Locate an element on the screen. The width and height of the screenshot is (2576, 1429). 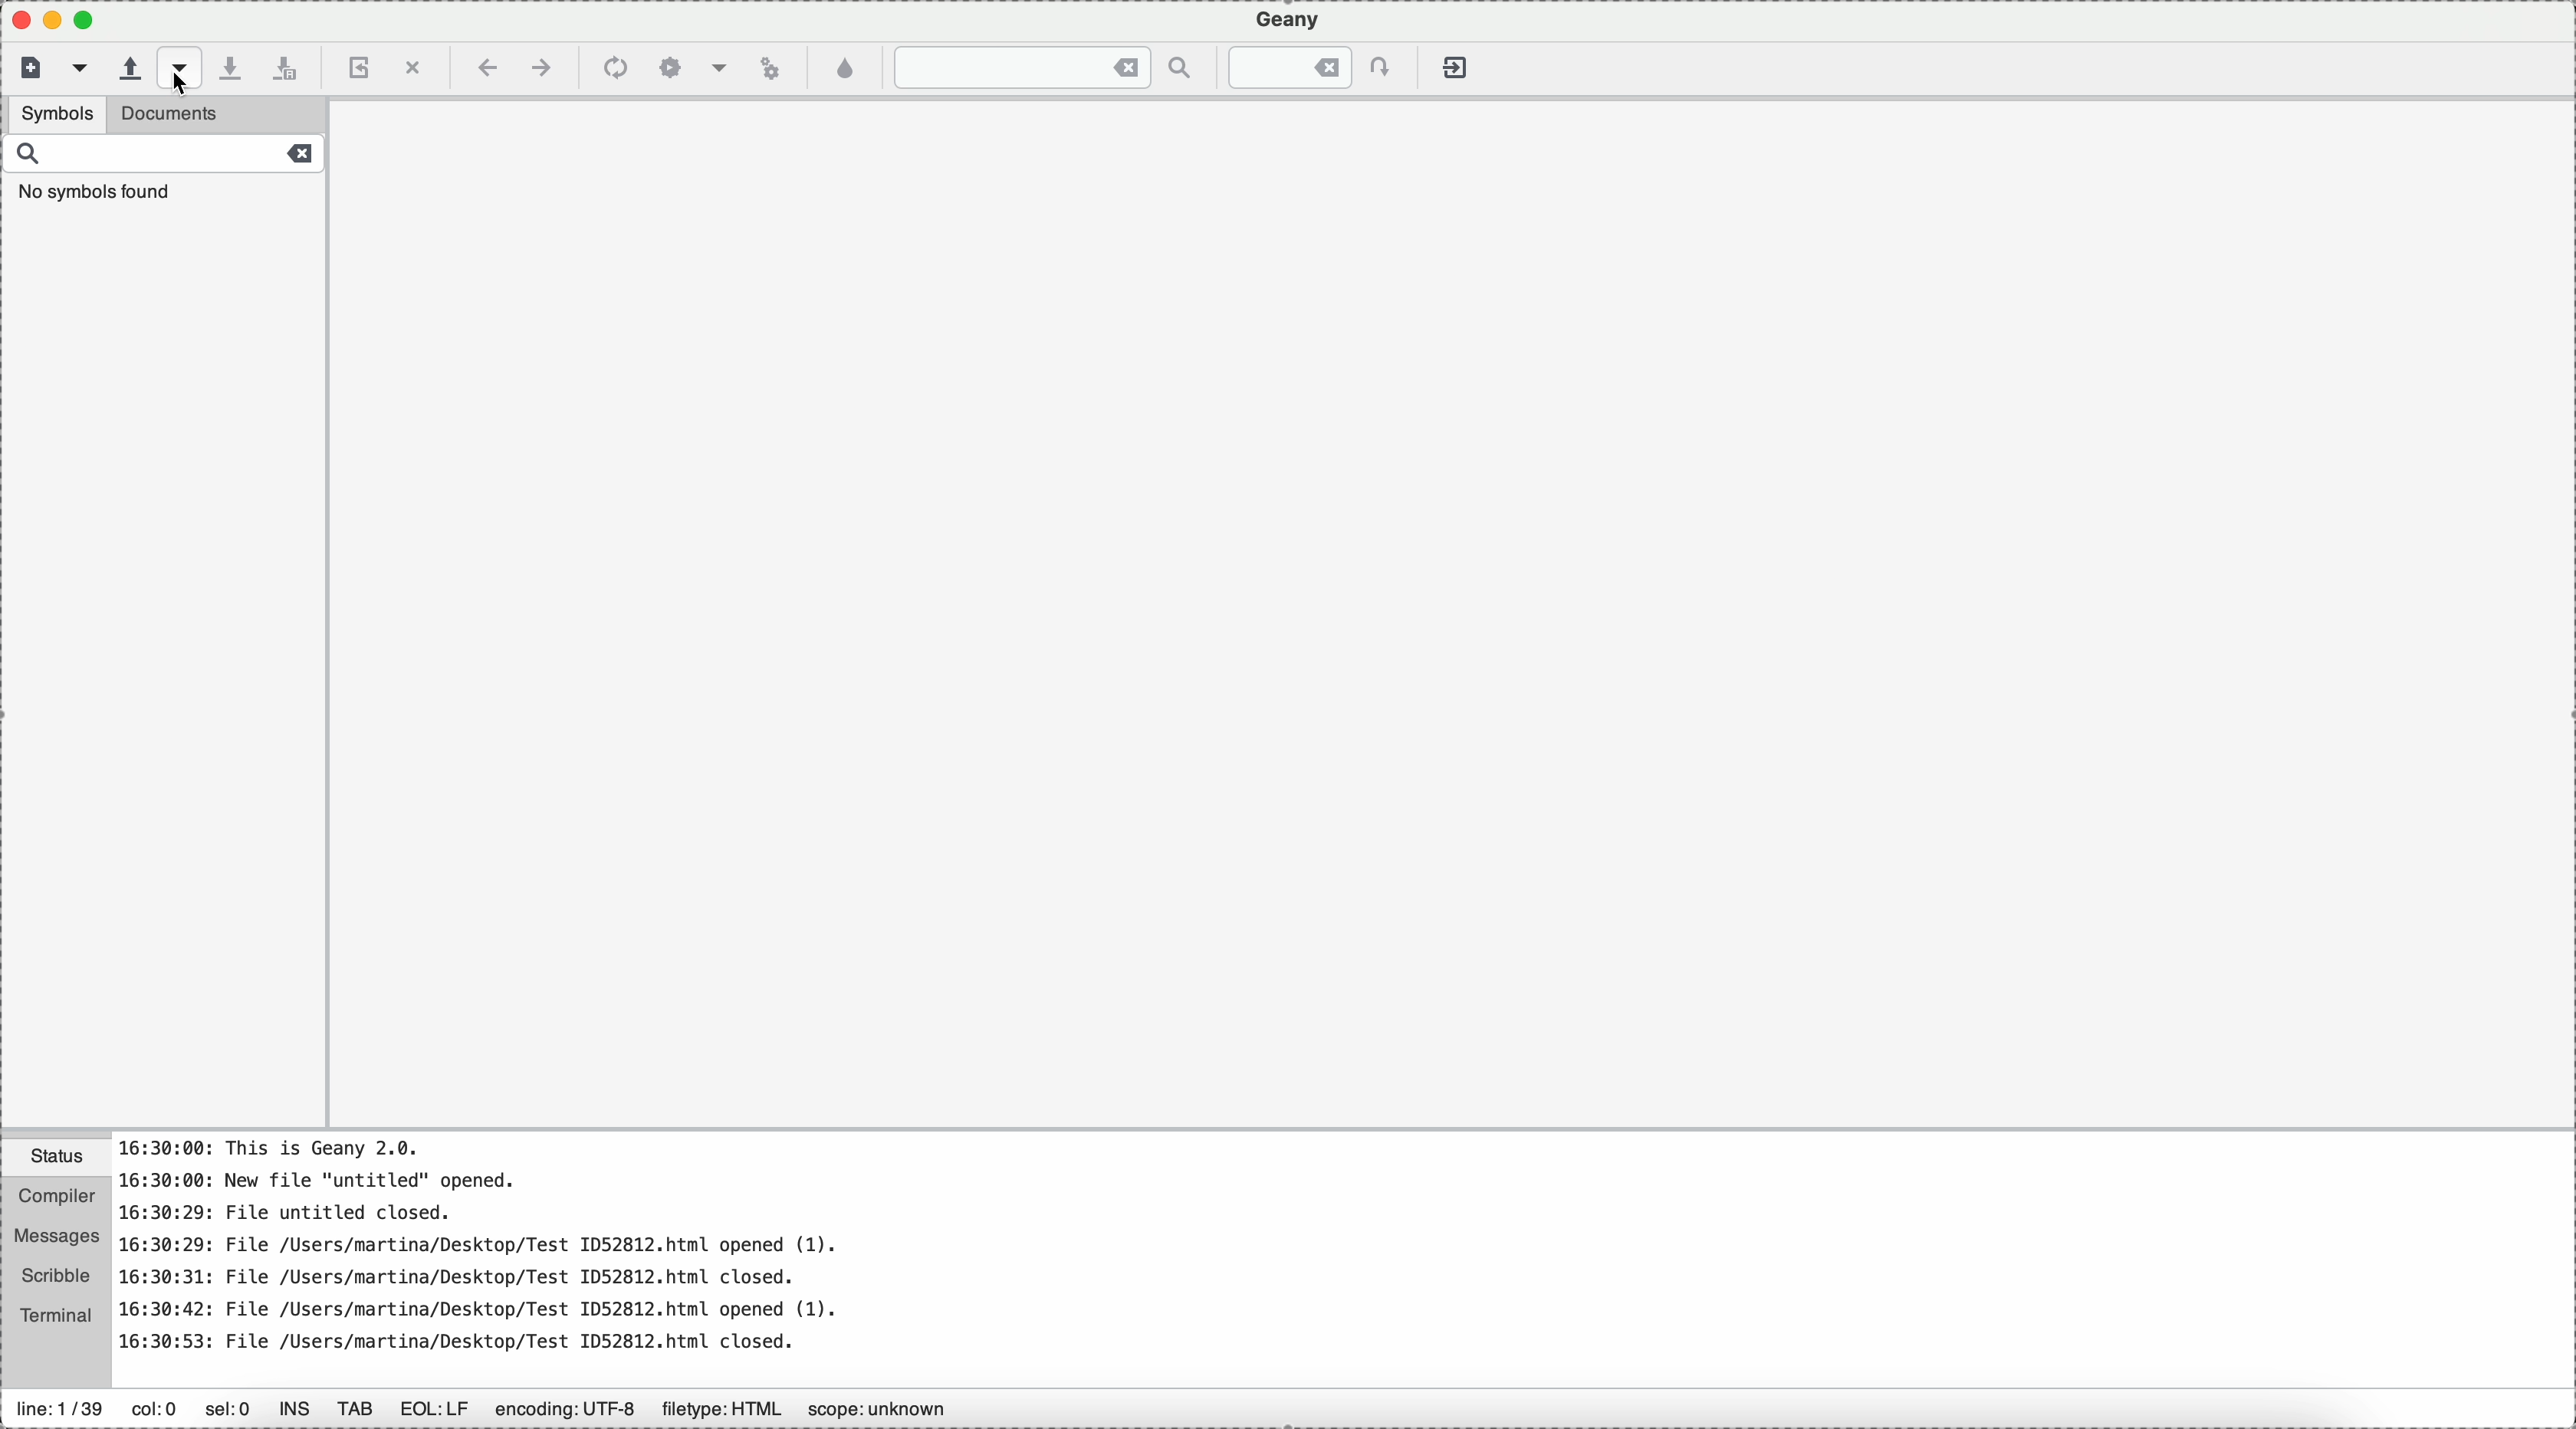
build the current file is located at coordinates (694, 66).